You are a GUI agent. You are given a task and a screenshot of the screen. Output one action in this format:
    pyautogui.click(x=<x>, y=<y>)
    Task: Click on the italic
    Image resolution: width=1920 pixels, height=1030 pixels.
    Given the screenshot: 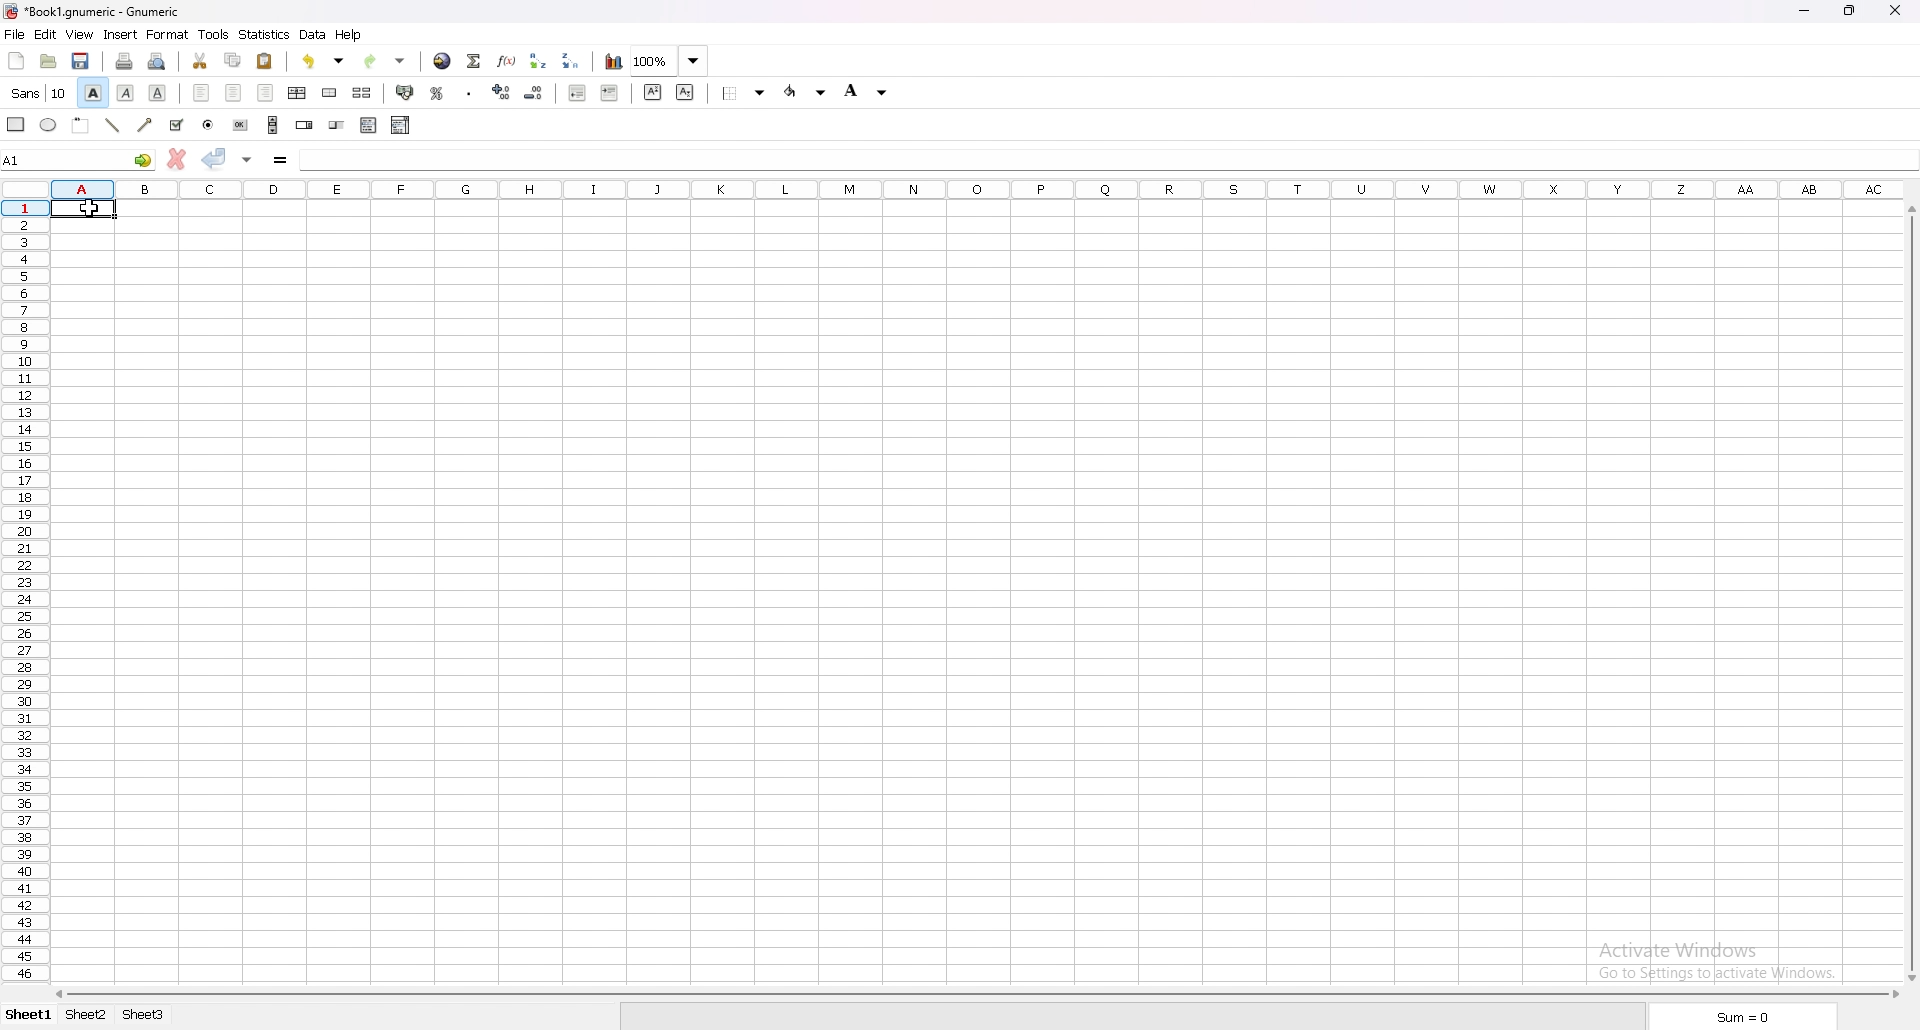 What is the action you would take?
    pyautogui.click(x=125, y=93)
    